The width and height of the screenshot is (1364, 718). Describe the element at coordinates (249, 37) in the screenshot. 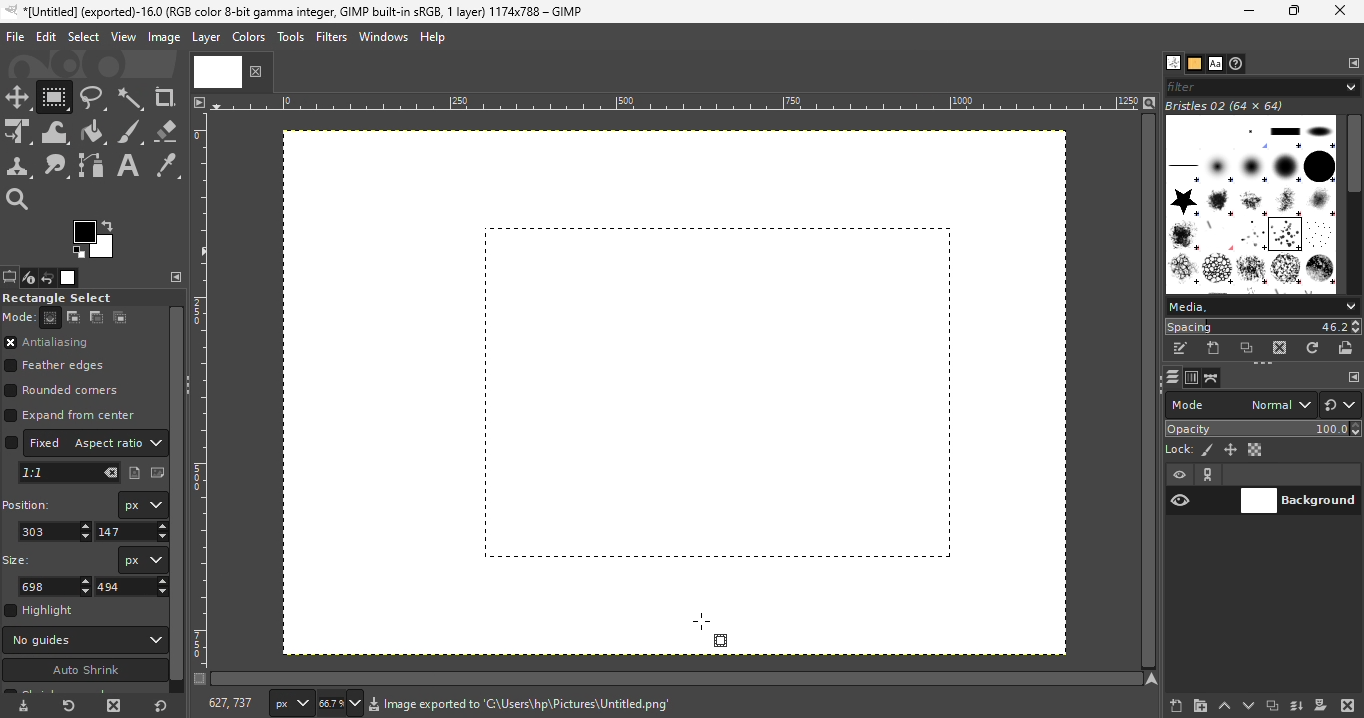

I see `Colors` at that location.